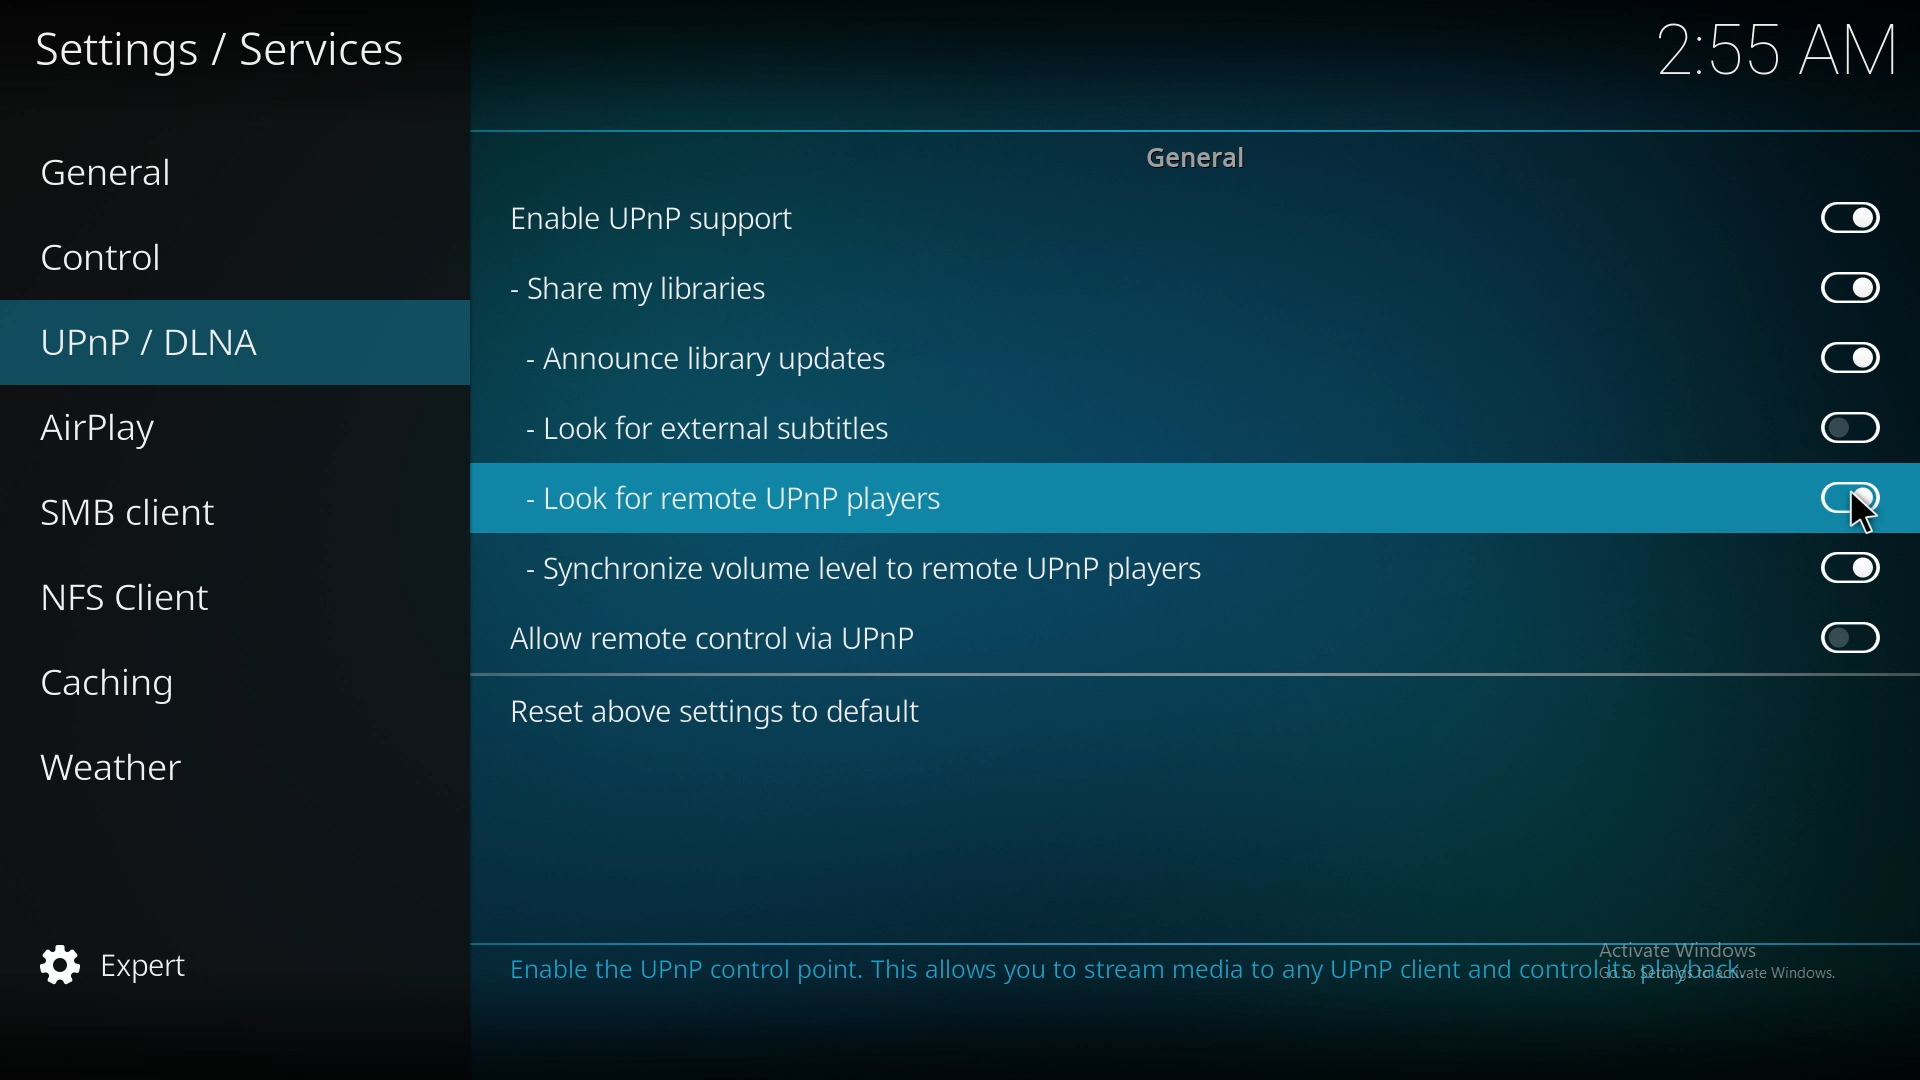 The height and width of the screenshot is (1080, 1920). I want to click on on, so click(1854, 287).